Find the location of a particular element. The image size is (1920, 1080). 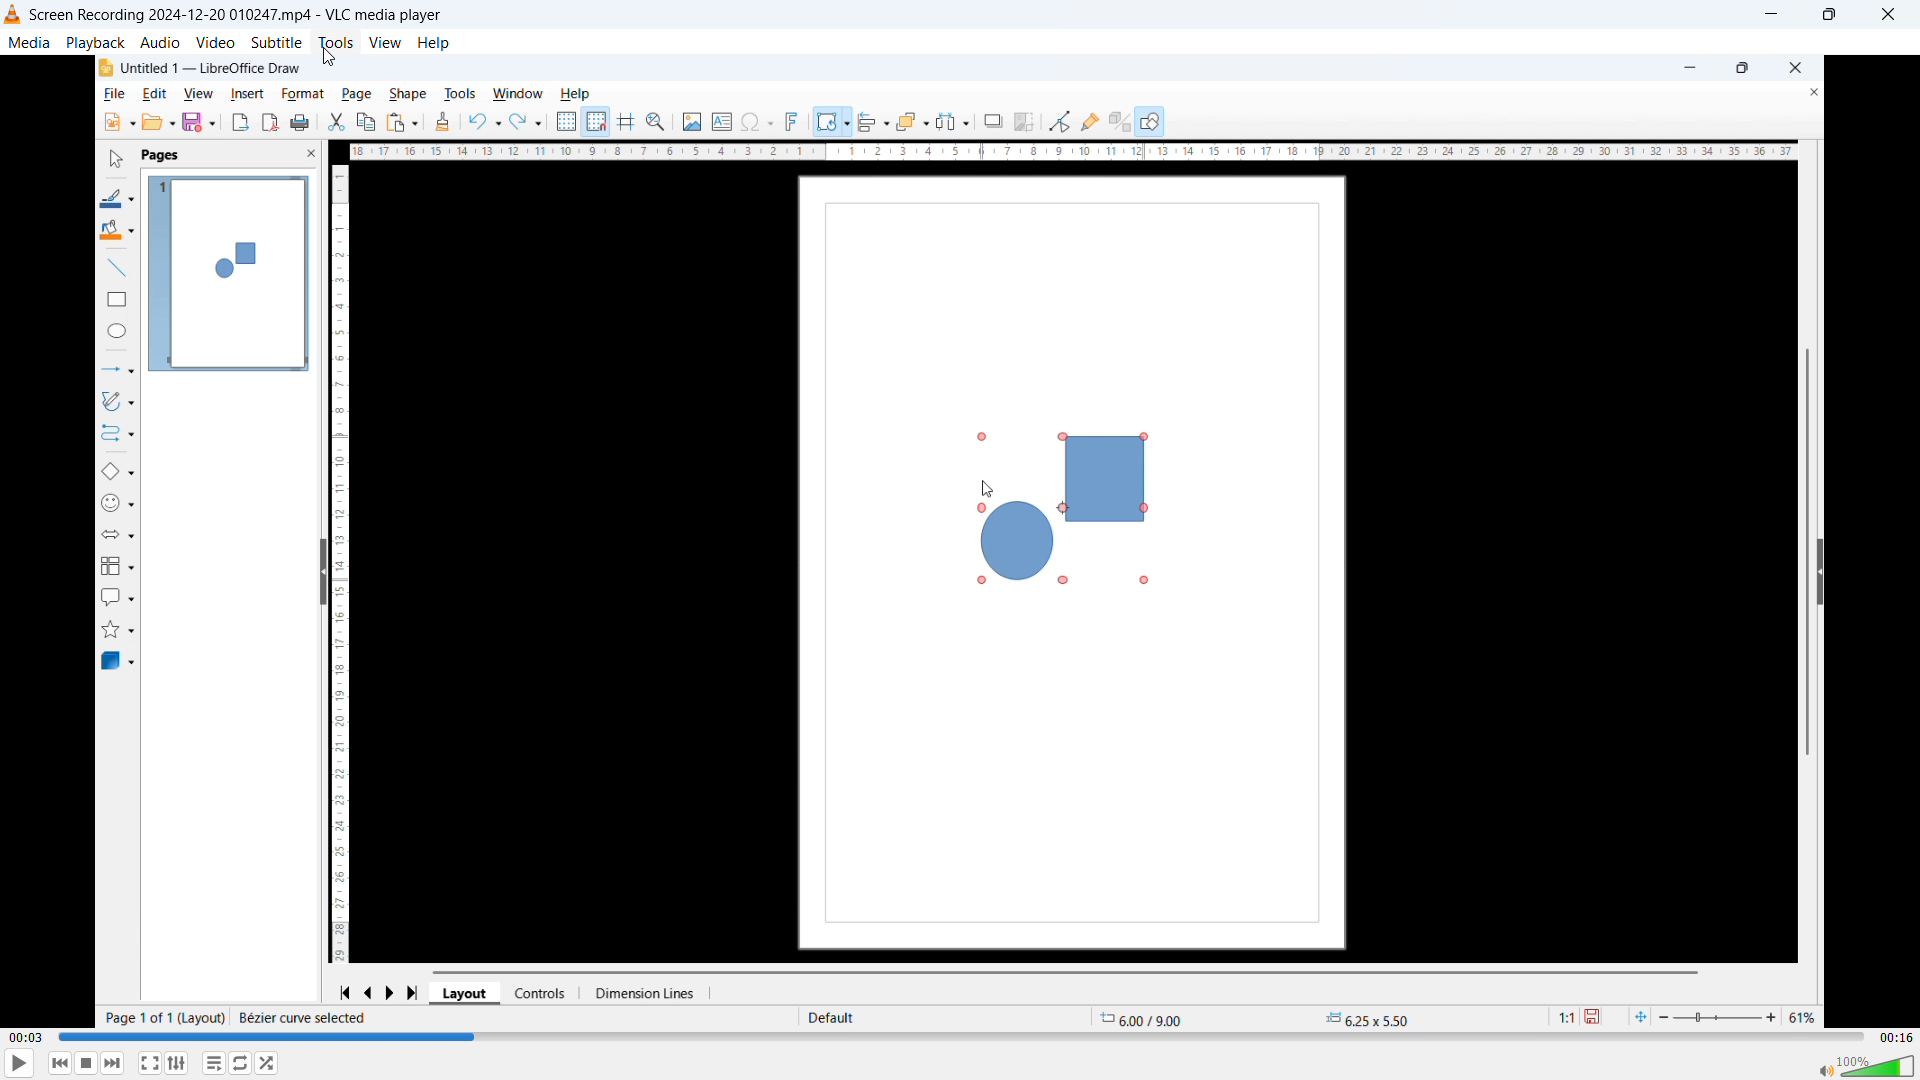

Video duration  is located at coordinates (1894, 1037).